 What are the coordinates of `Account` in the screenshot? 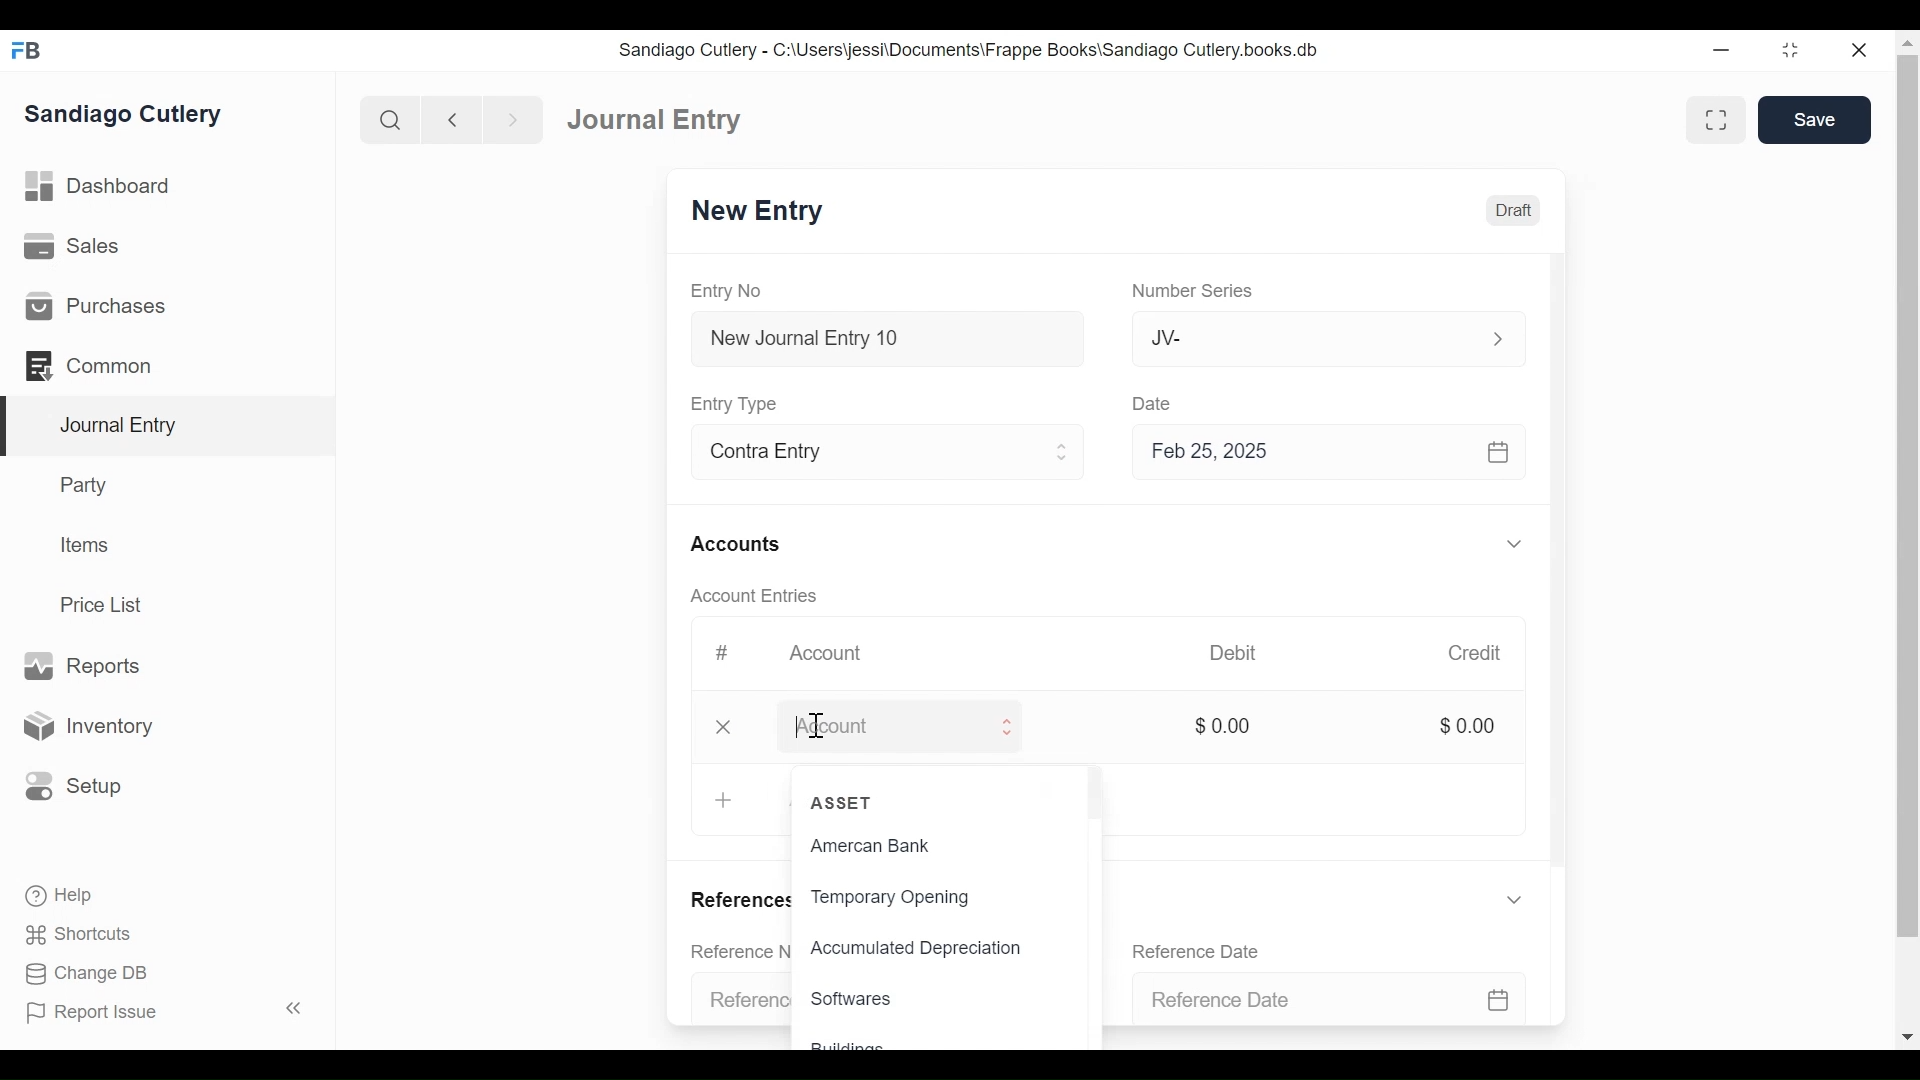 It's located at (836, 655).